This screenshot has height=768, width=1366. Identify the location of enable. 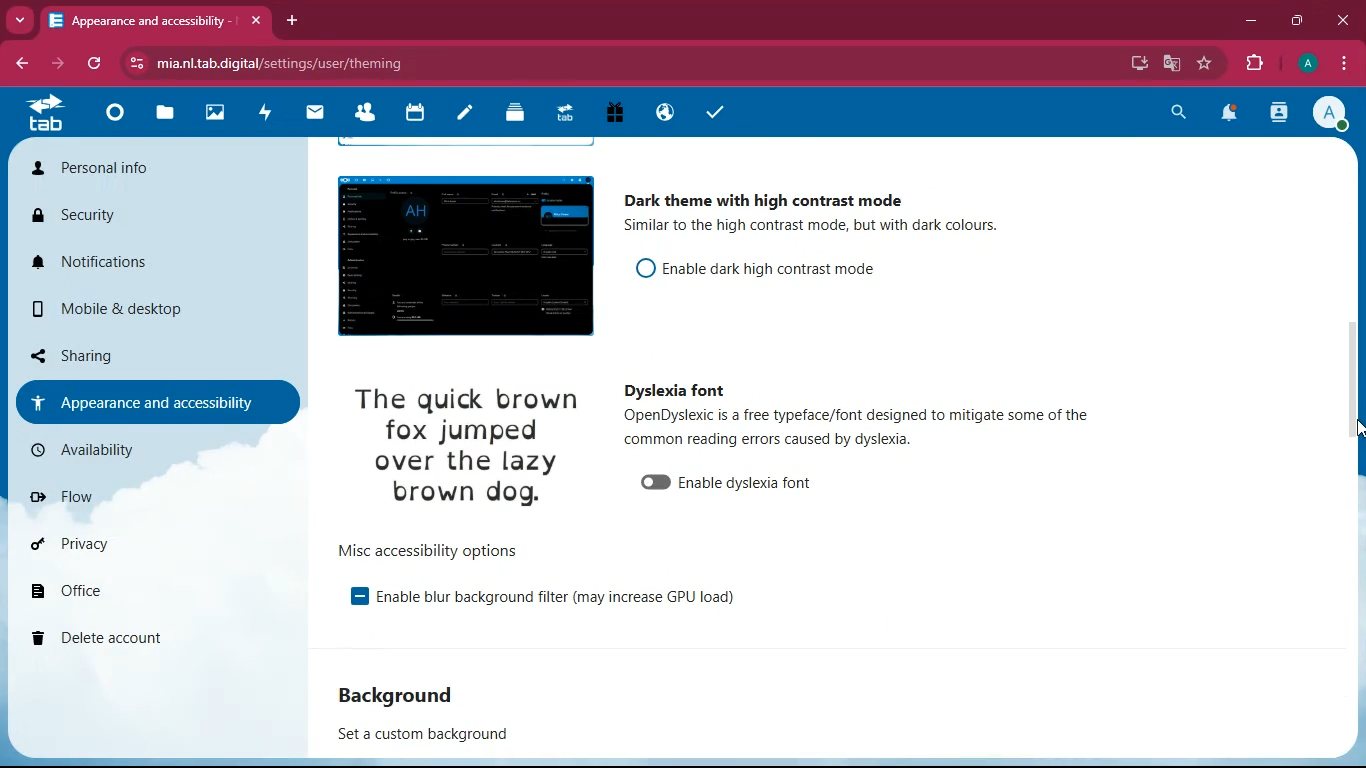
(750, 486).